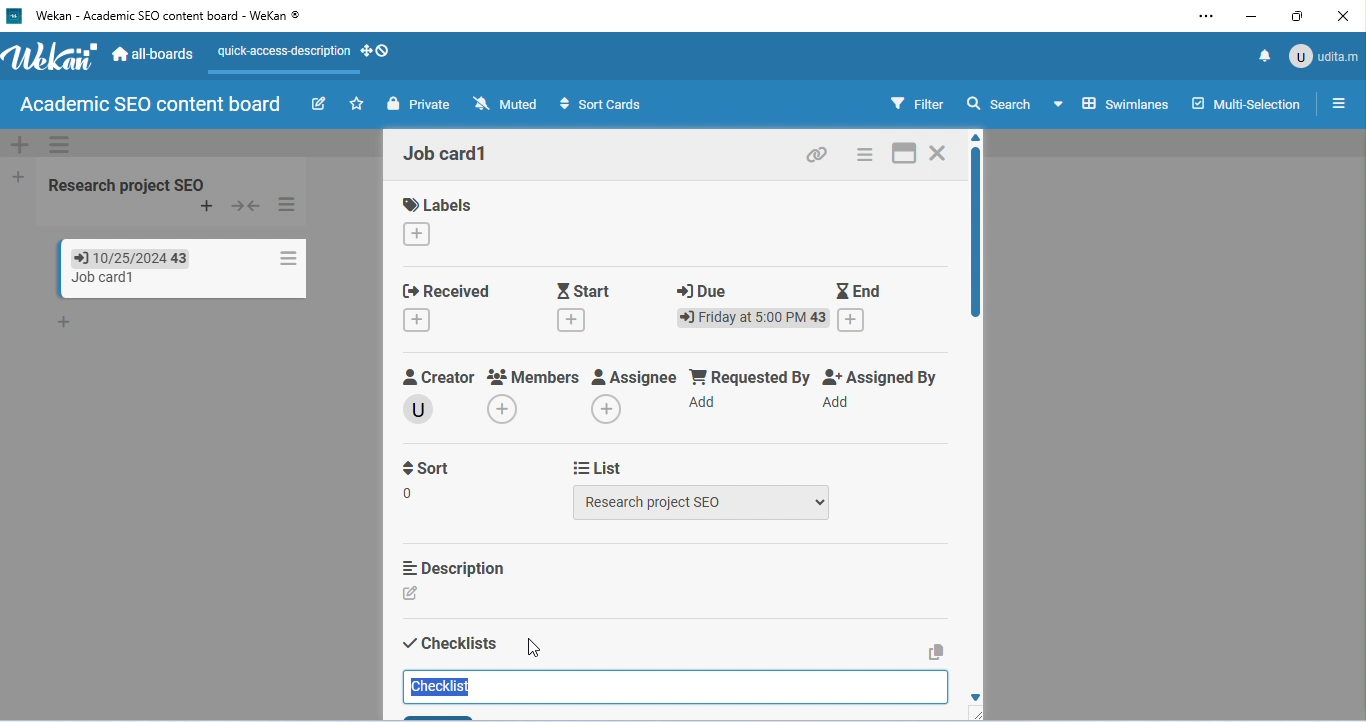 This screenshot has width=1366, height=722. I want to click on how desktop drag handles, so click(377, 51).